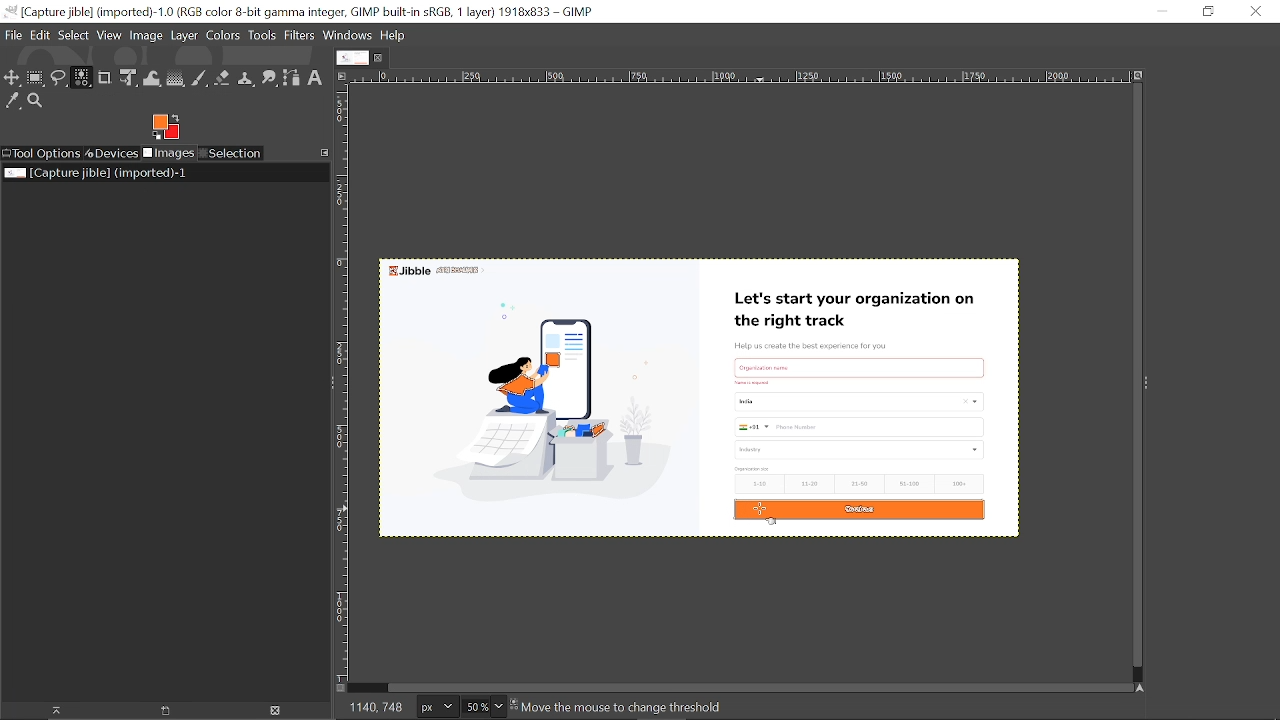  I want to click on Layer, so click(184, 35).